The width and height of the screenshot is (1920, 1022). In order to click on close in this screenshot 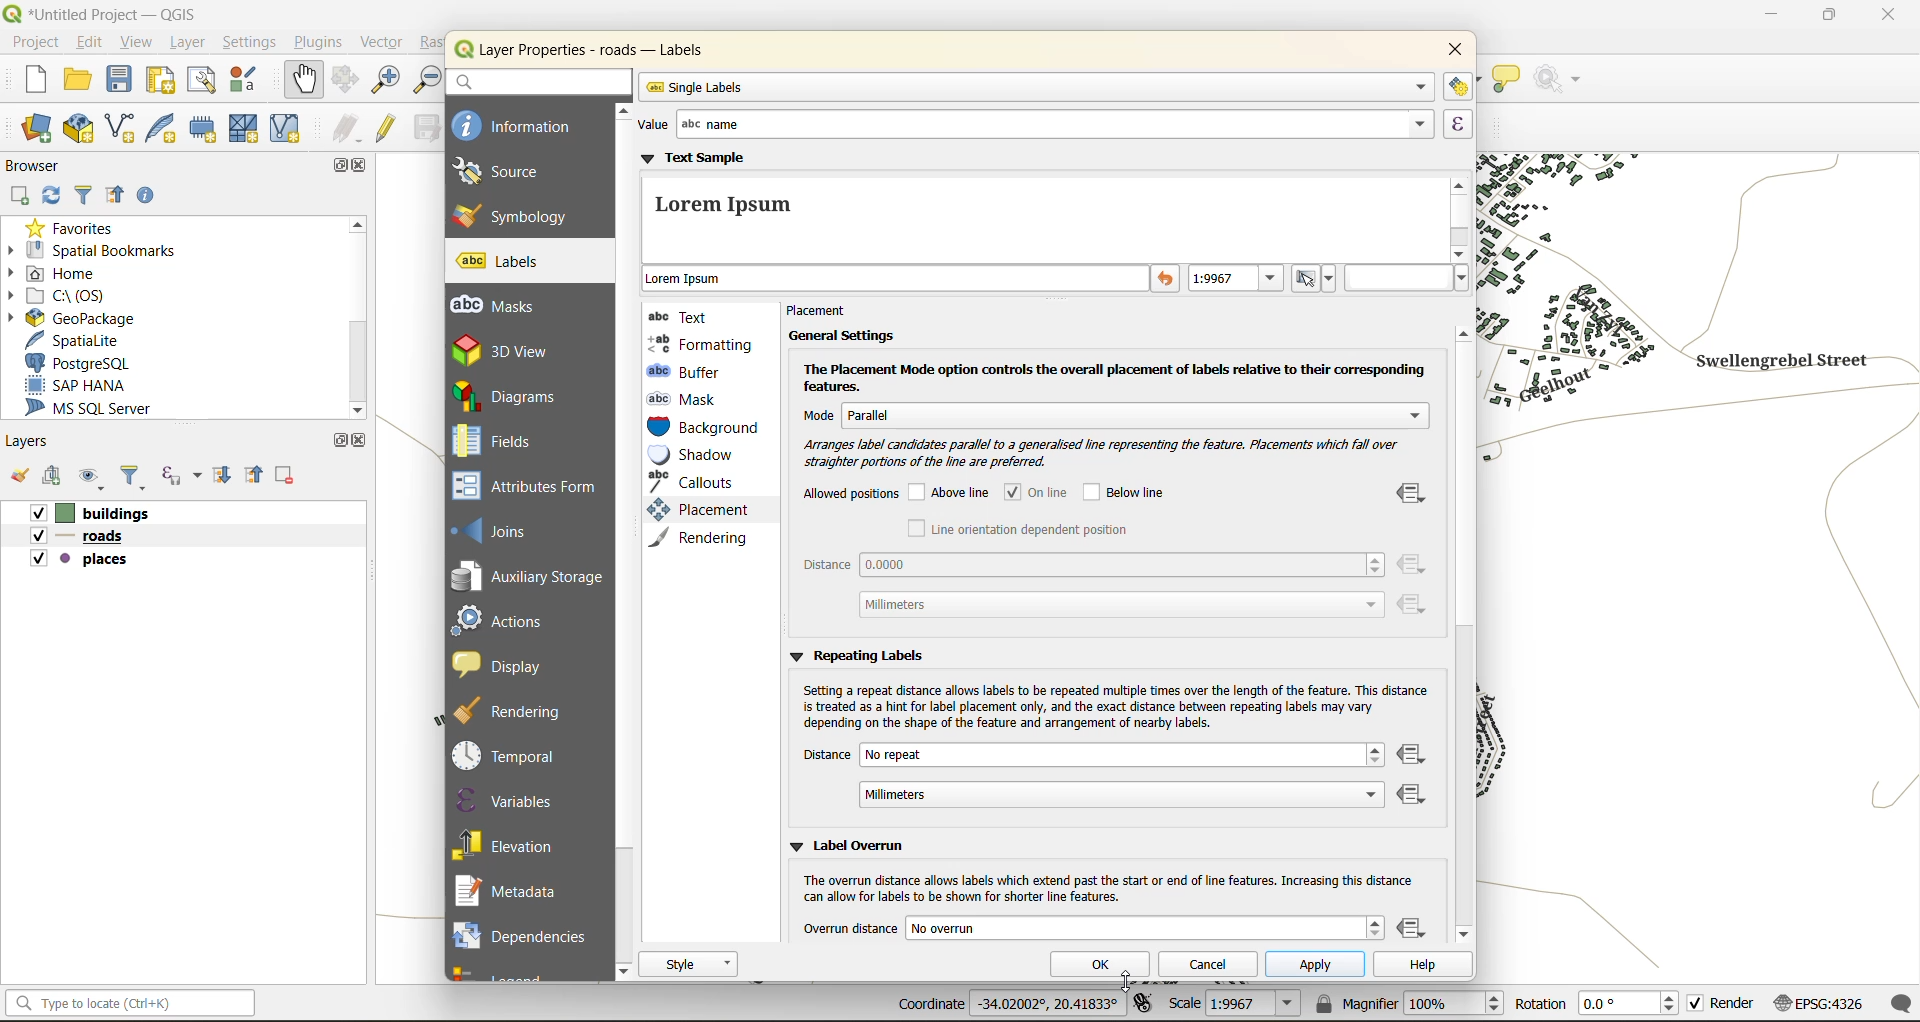, I will do `click(363, 167)`.